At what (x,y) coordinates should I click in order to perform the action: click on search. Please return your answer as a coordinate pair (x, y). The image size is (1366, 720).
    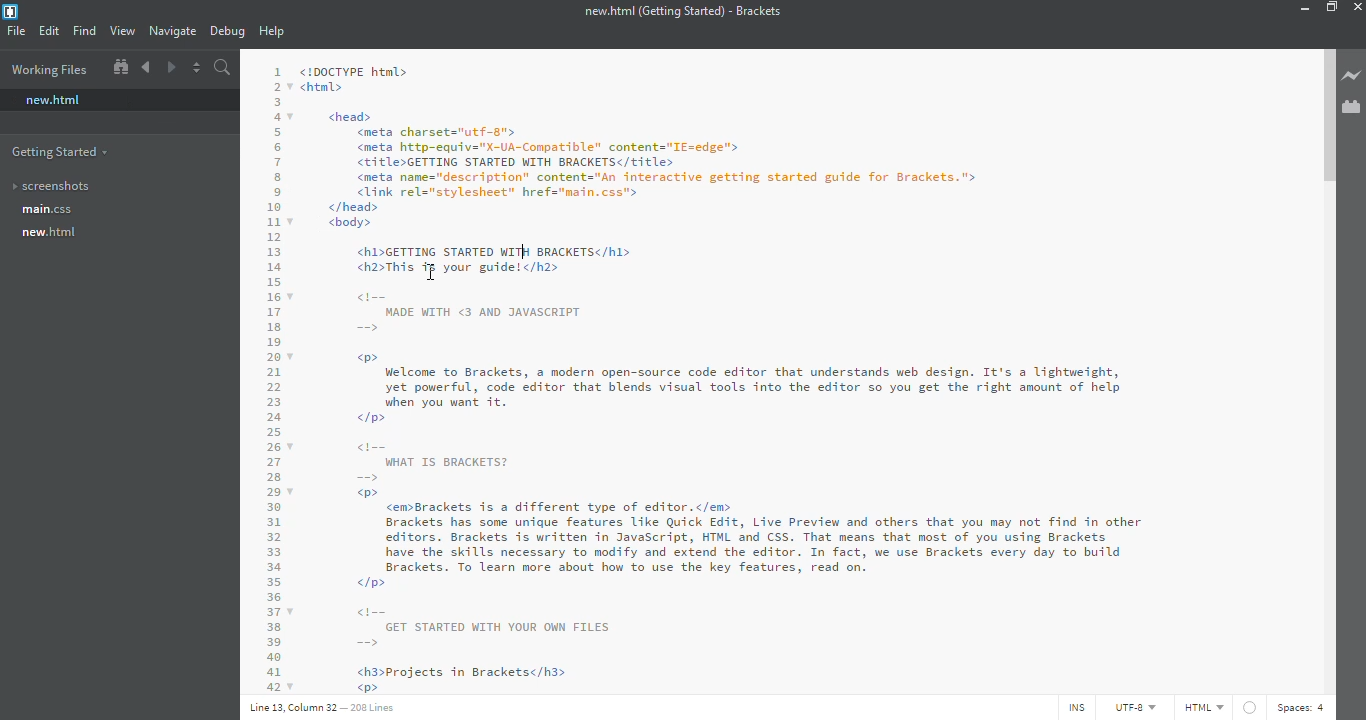
    Looking at the image, I should click on (223, 67).